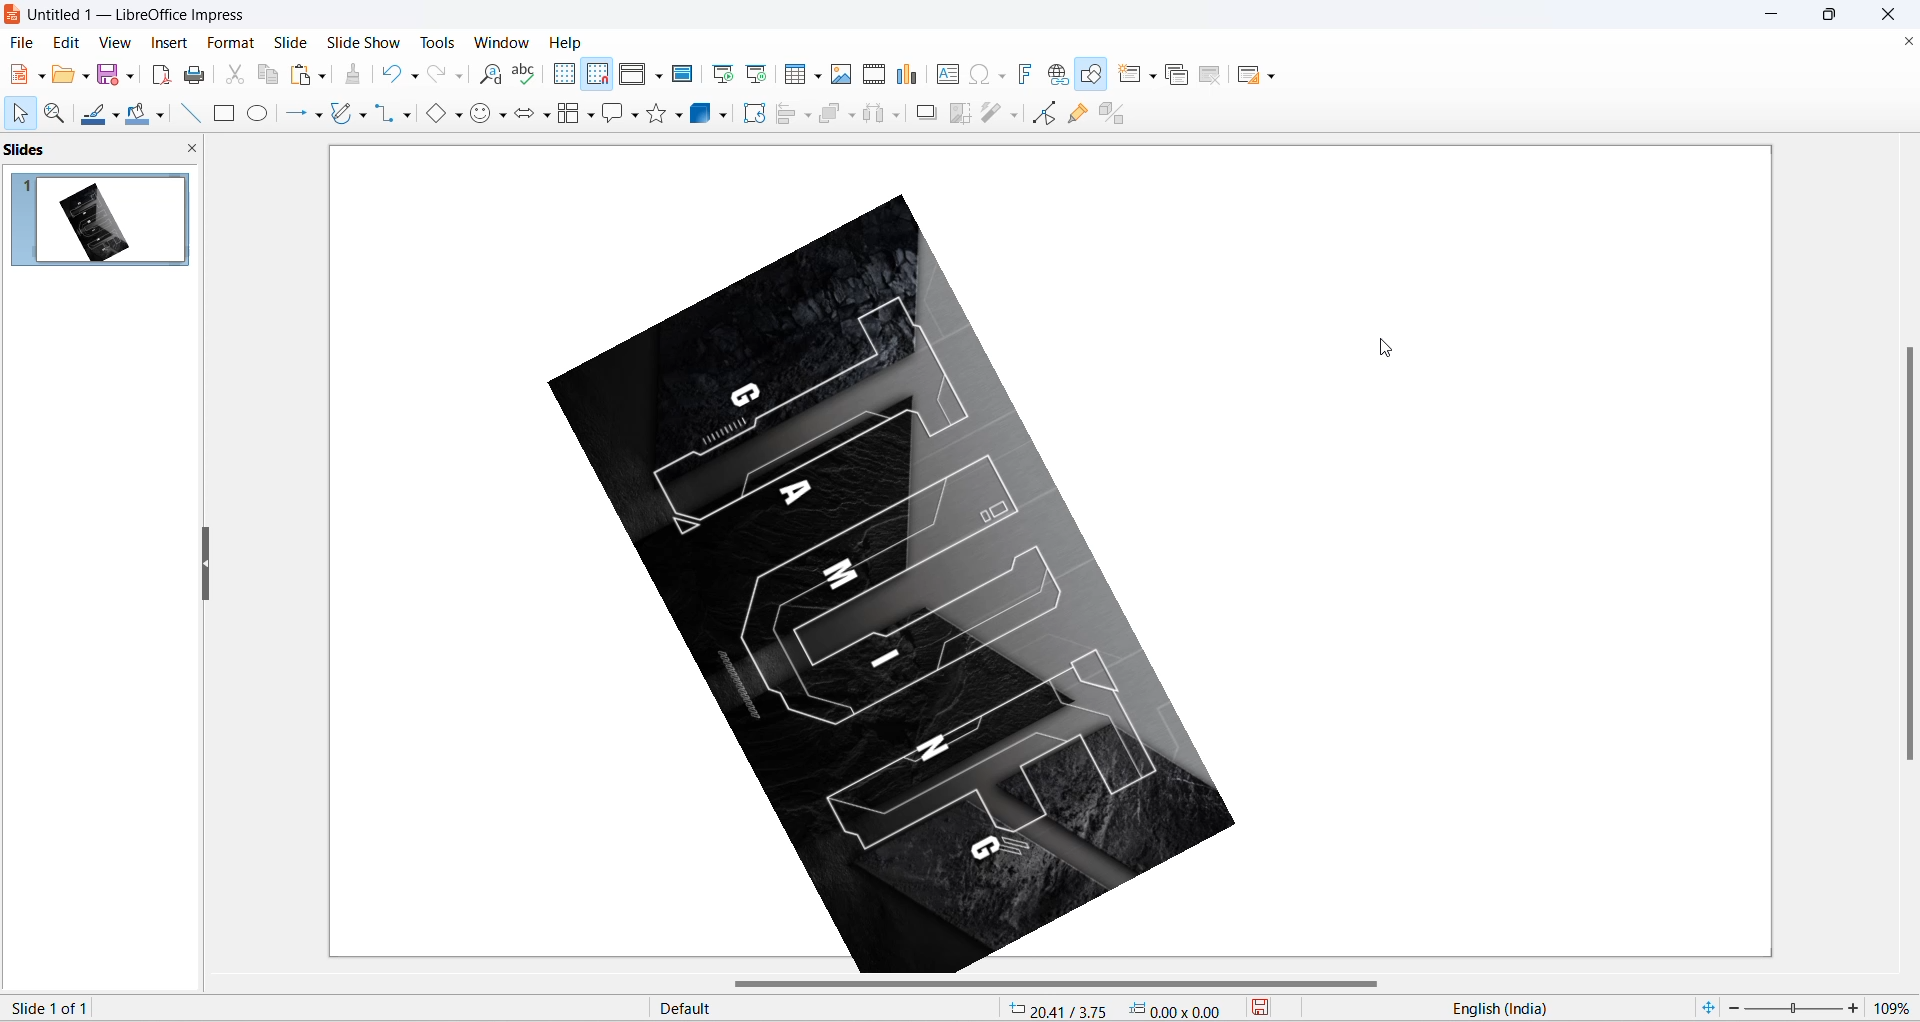 The width and height of the screenshot is (1920, 1022). What do you see at coordinates (86, 79) in the screenshot?
I see `open file options` at bounding box center [86, 79].